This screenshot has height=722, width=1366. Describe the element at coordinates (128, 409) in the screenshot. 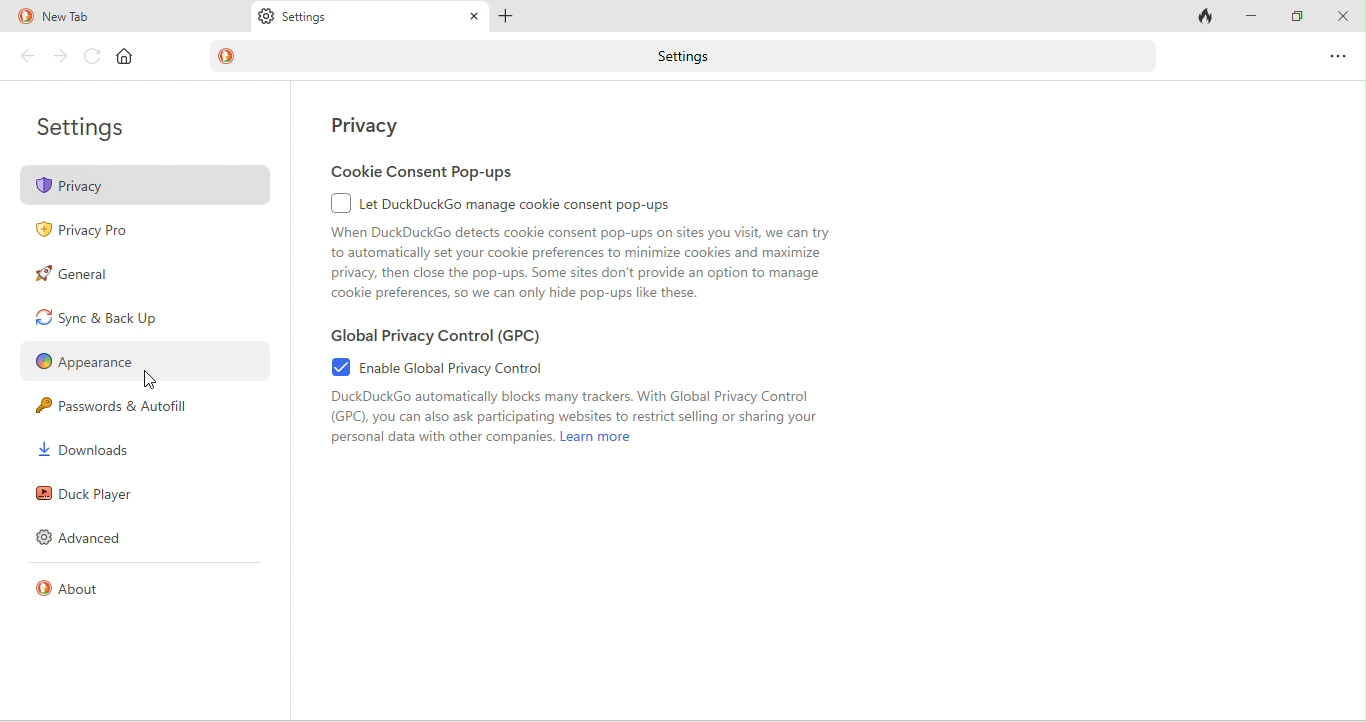

I see `passwords and autofill` at that location.